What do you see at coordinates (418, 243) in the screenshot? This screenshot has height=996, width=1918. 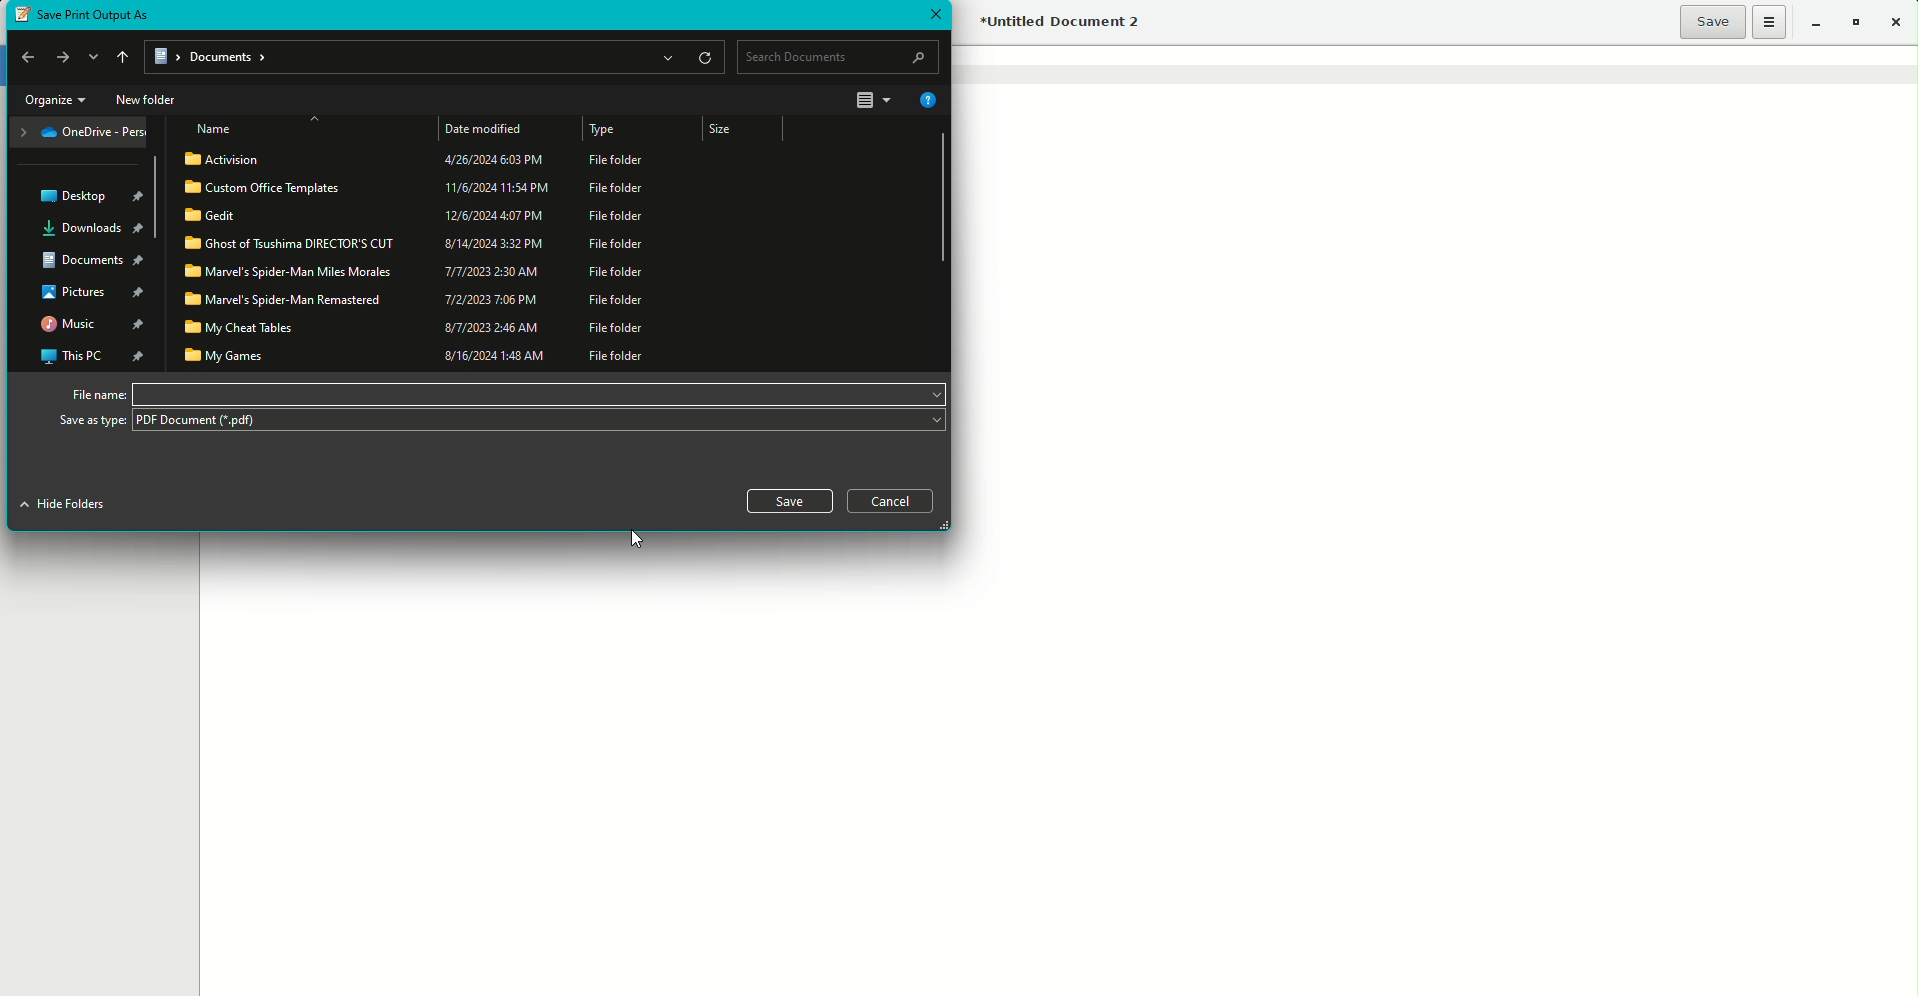 I see `Ghost of Tsushima` at bounding box center [418, 243].